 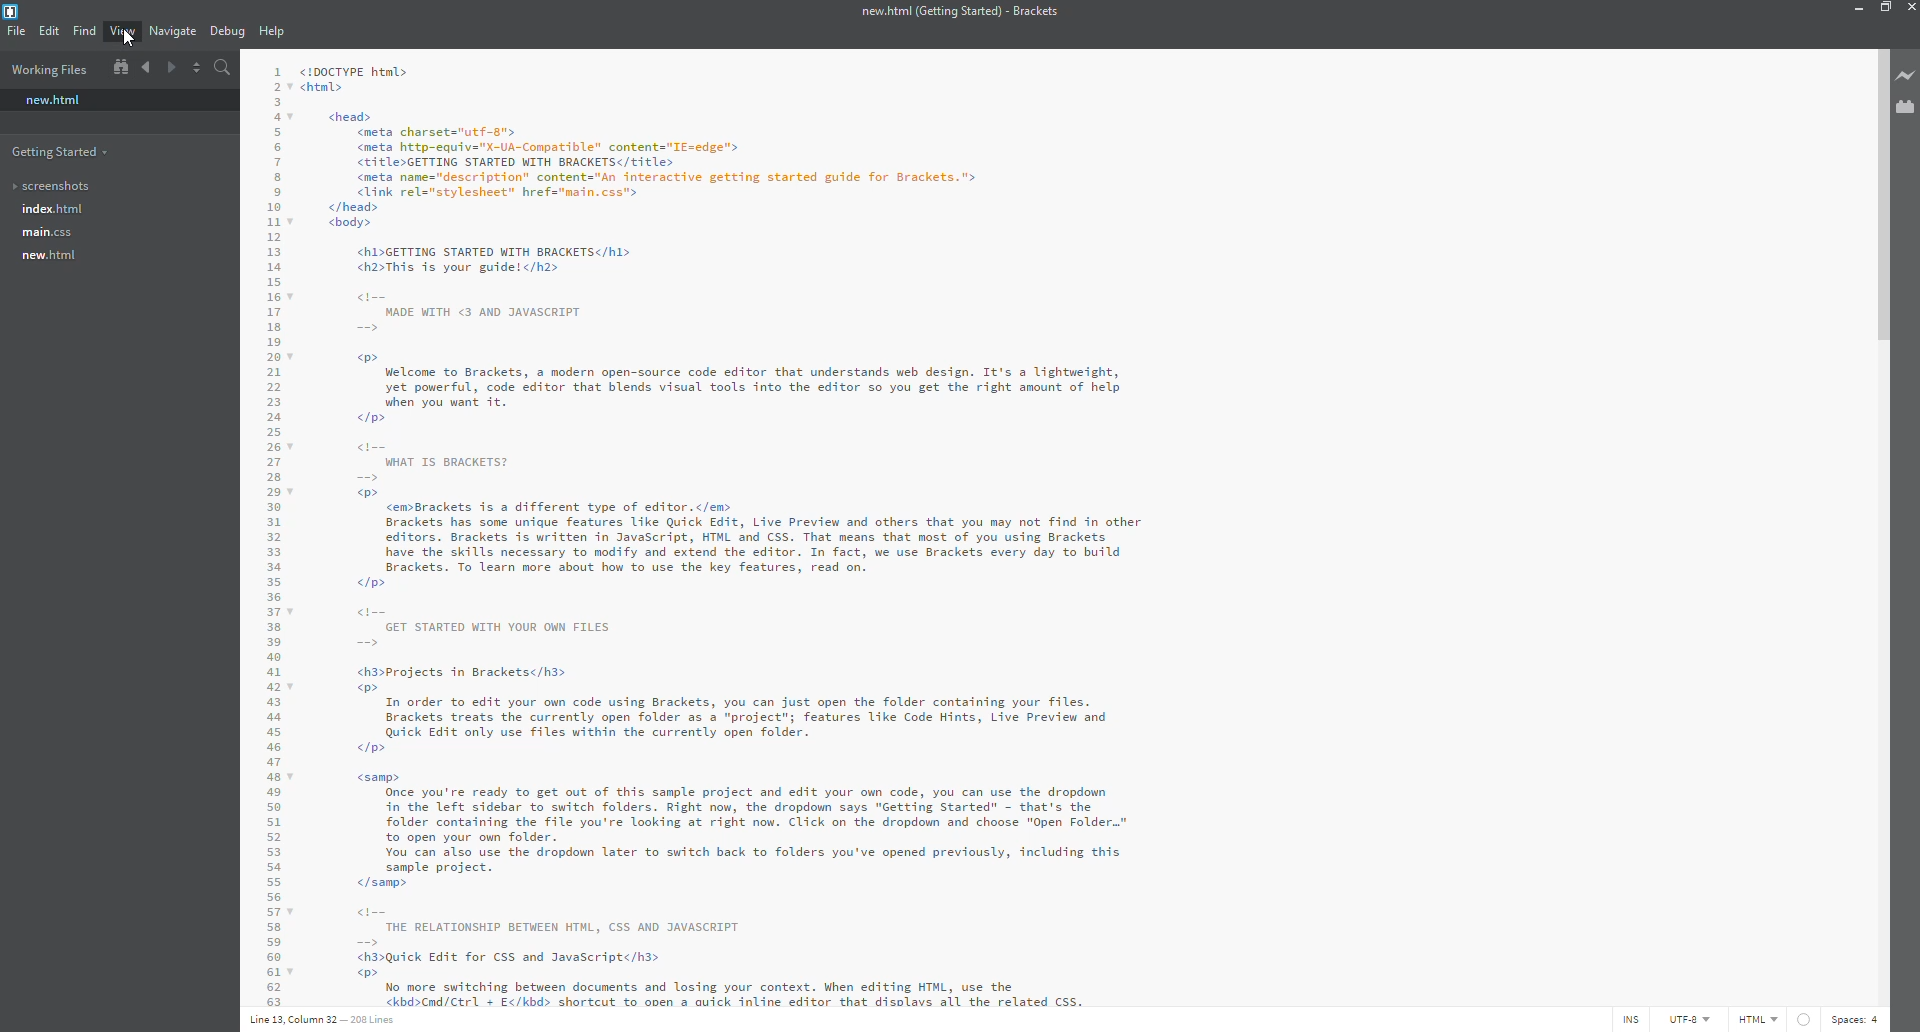 What do you see at coordinates (51, 186) in the screenshot?
I see `screenshots` at bounding box center [51, 186].